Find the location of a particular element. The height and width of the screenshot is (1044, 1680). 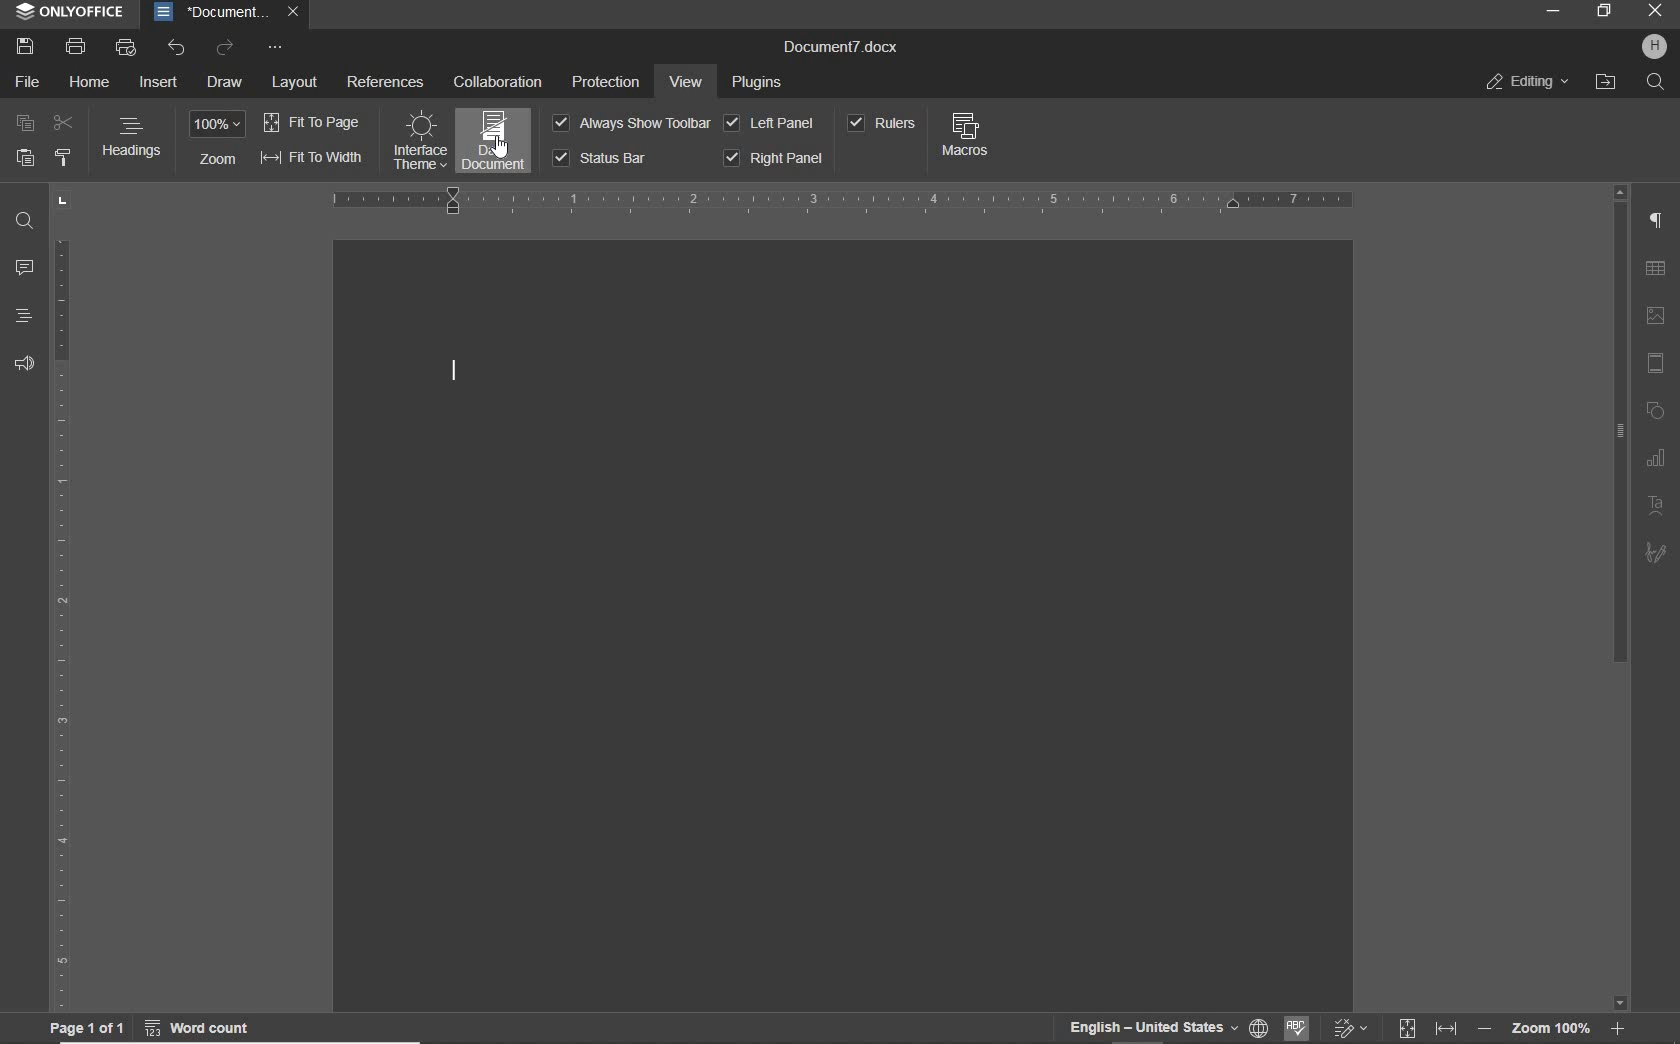

PAGE 1 OF 1 is located at coordinates (86, 1029).